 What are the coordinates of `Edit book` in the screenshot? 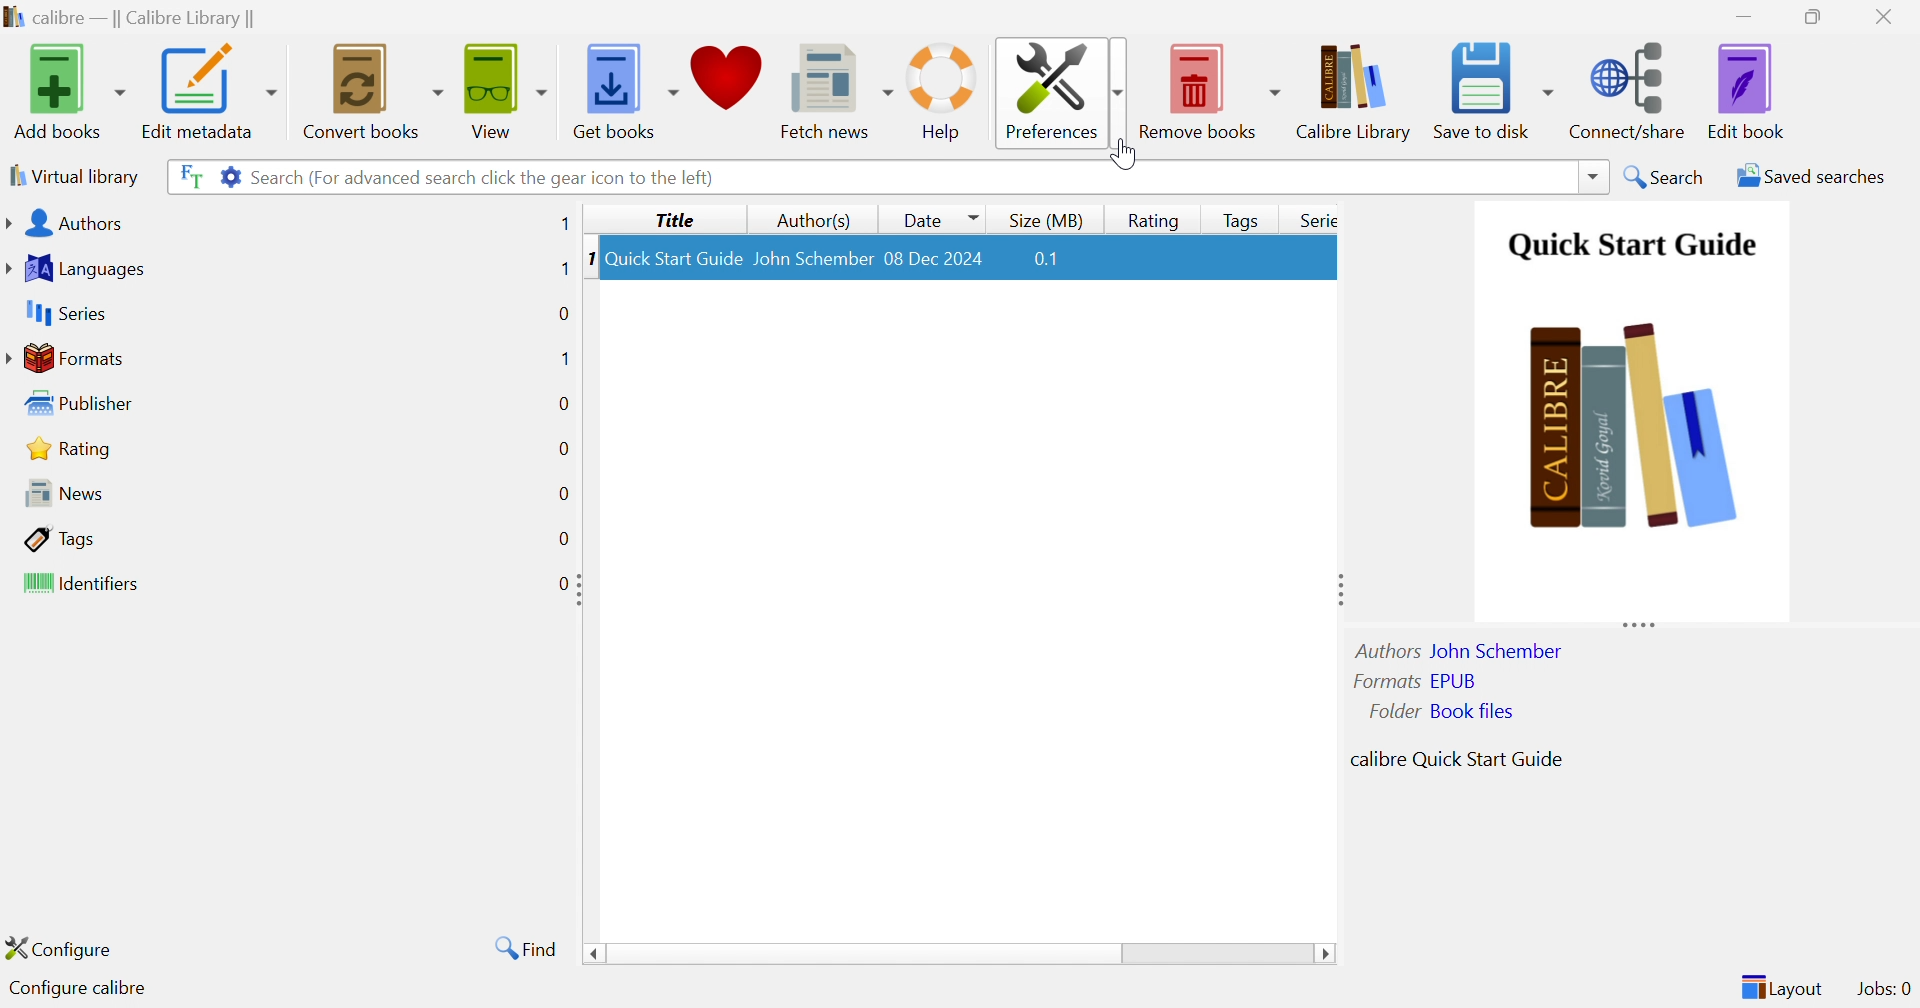 It's located at (1747, 91).